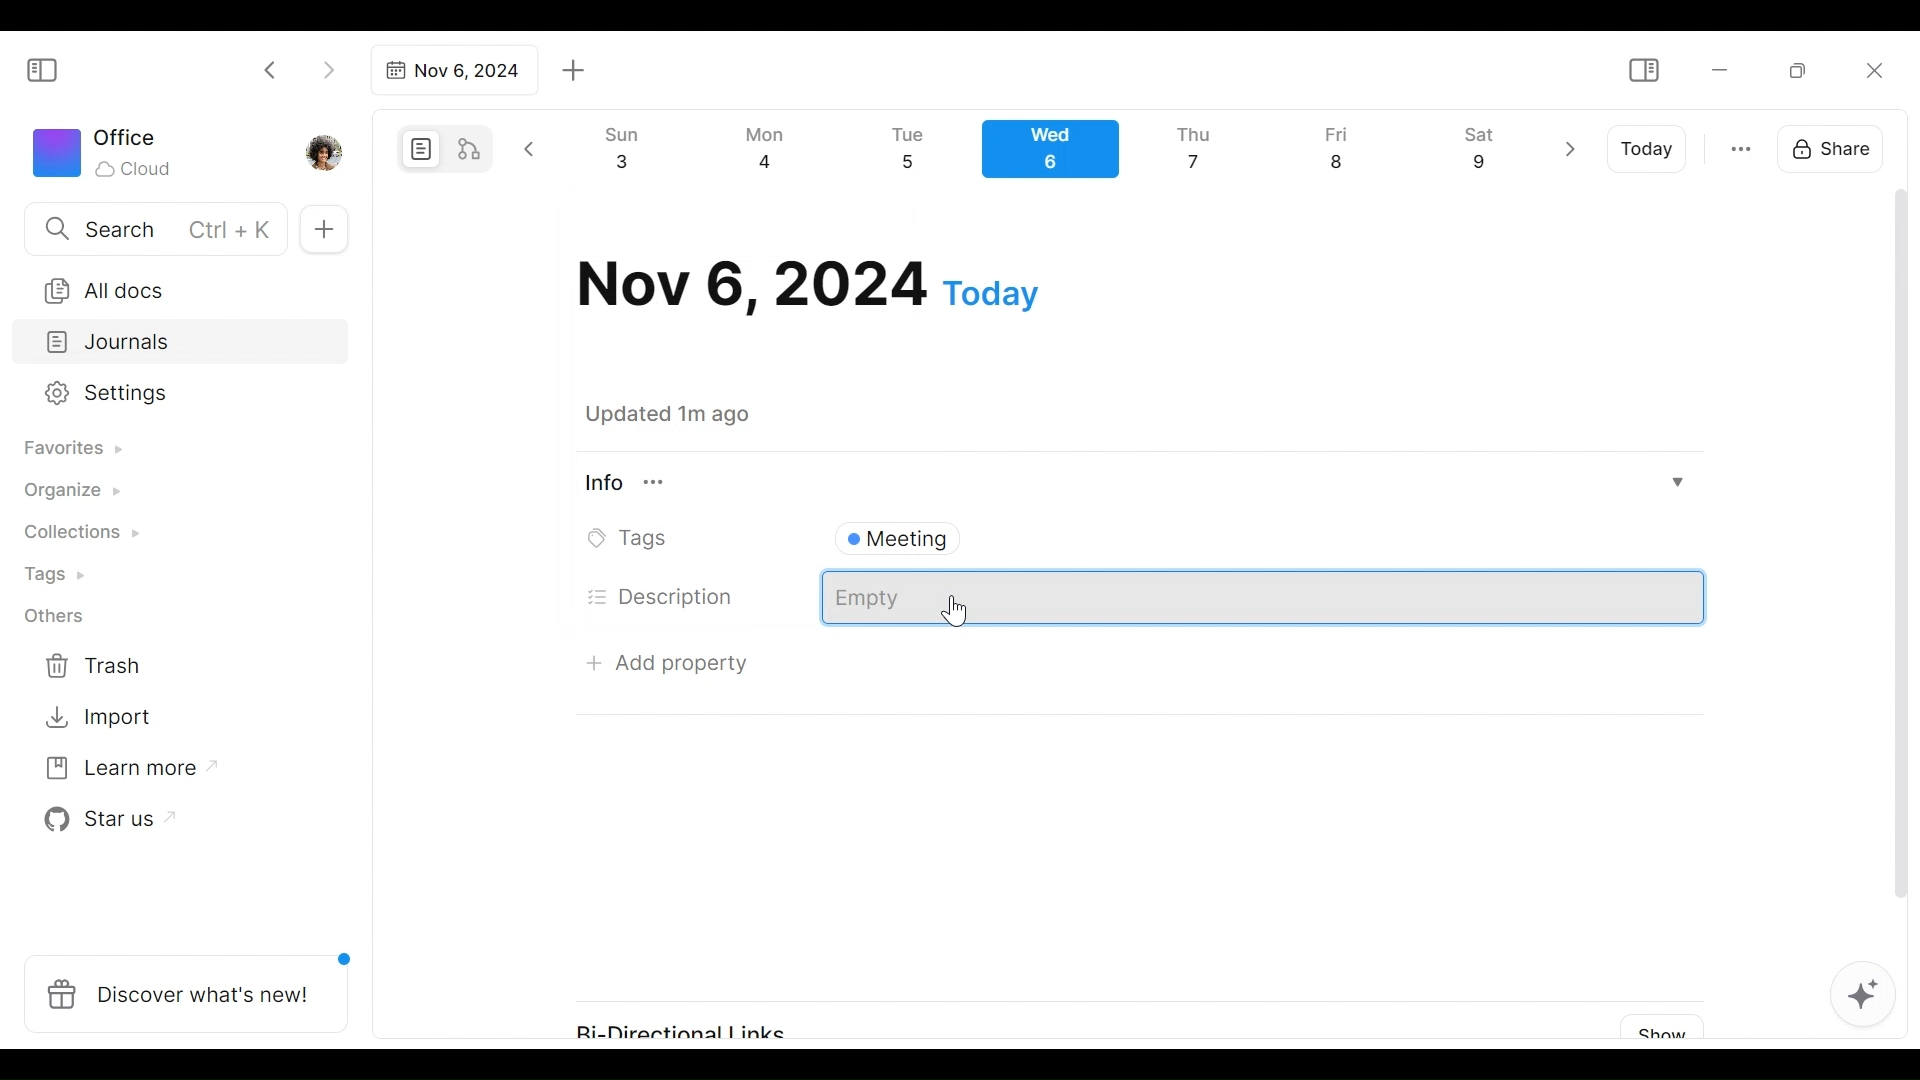  I want to click on Edgeless mode, so click(471, 148).